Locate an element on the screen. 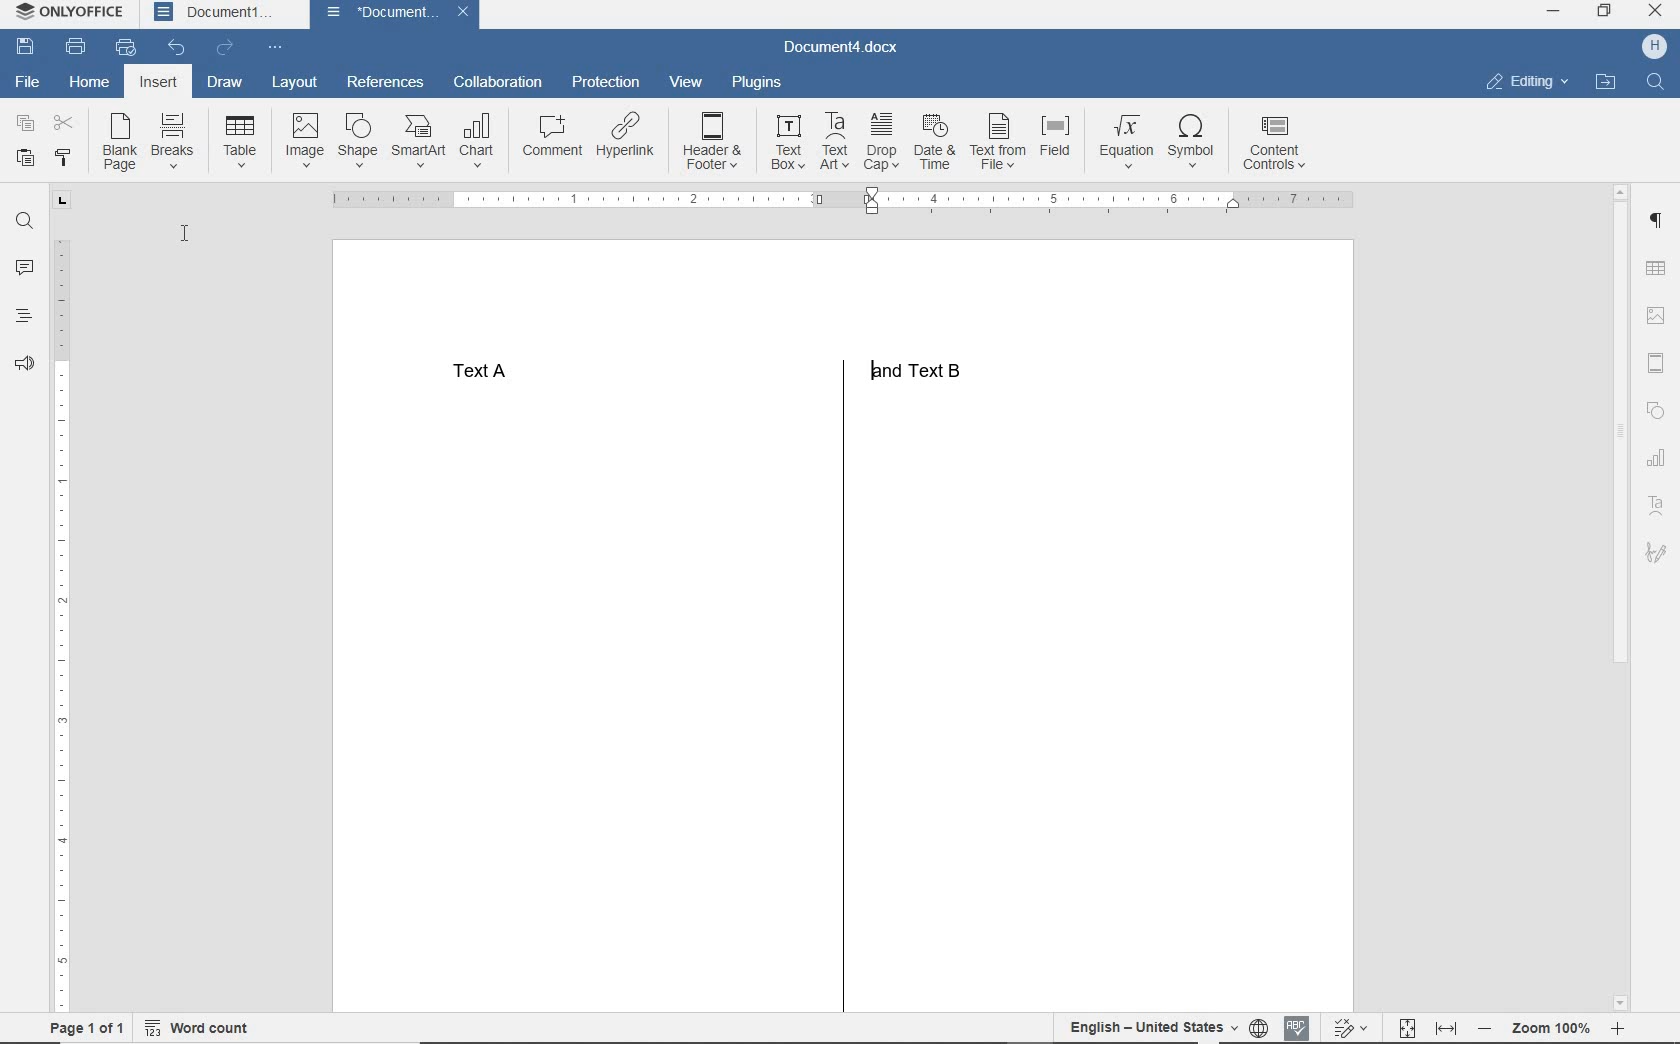  CONTENT CONTROLS is located at coordinates (1277, 141).